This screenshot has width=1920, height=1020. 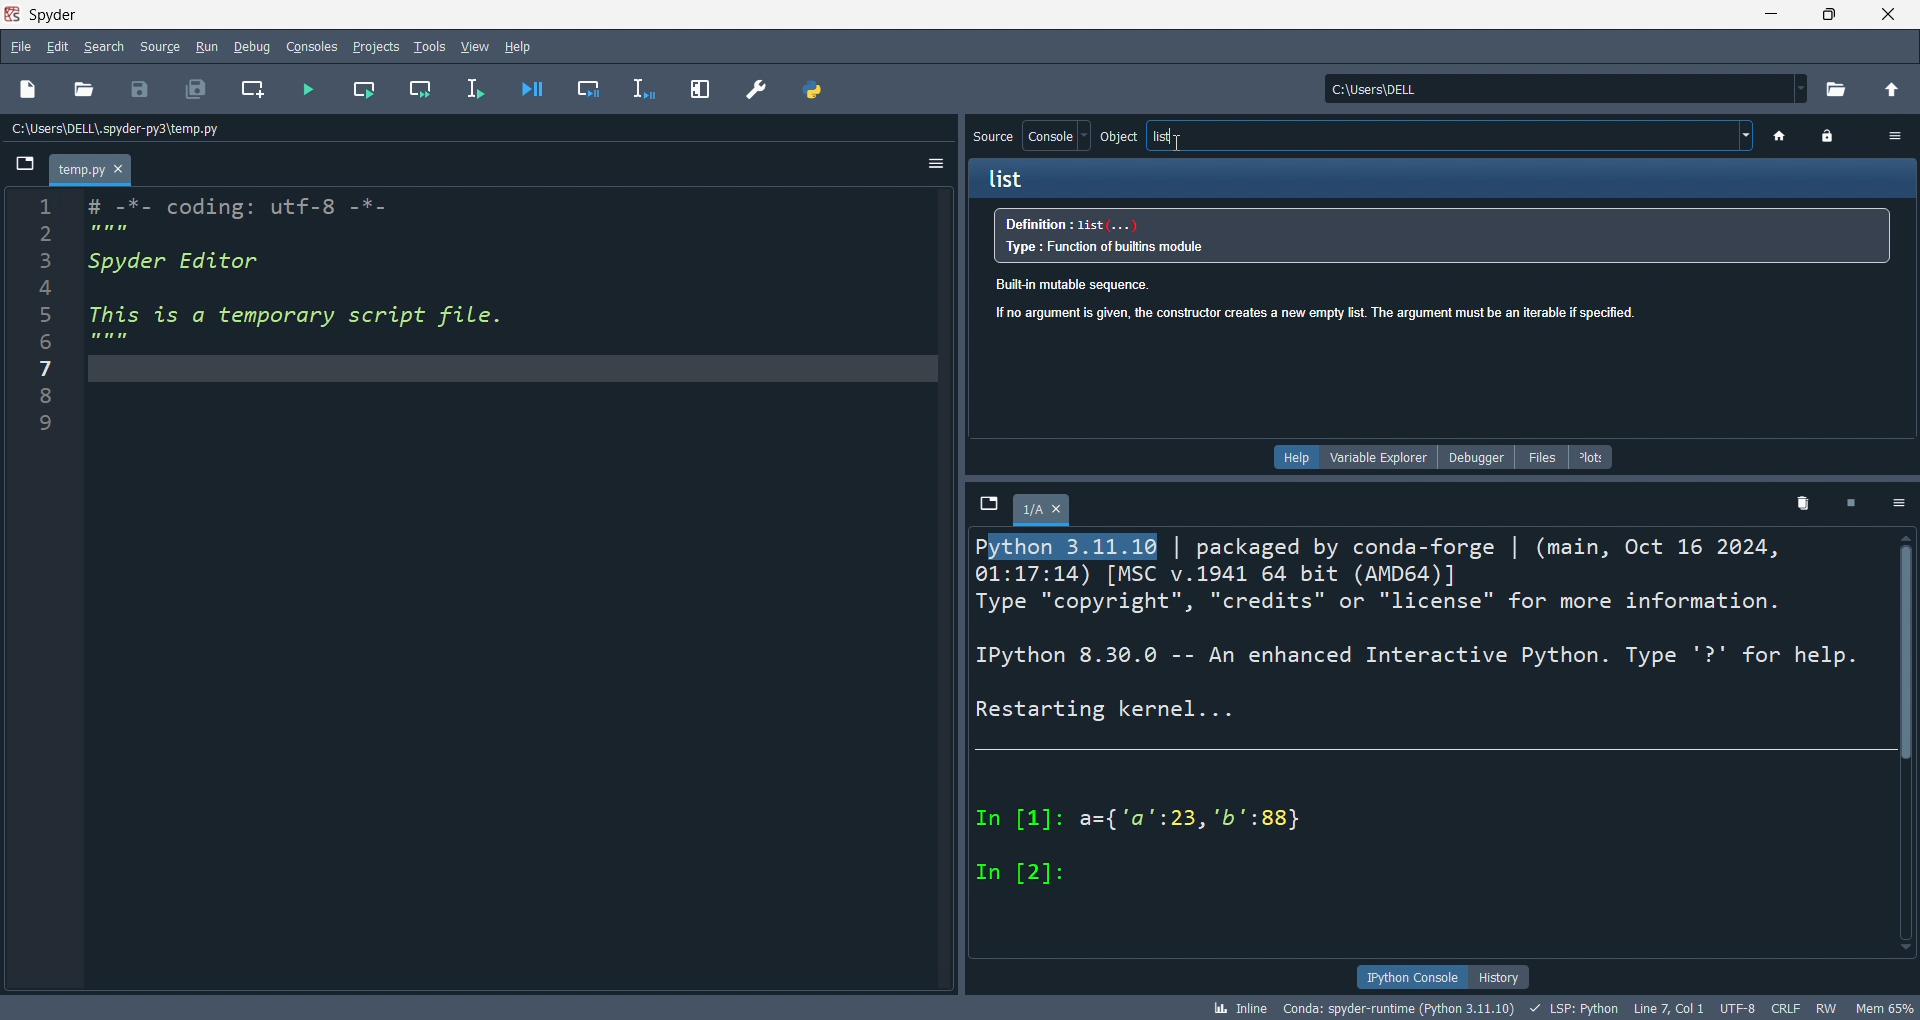 I want to click on open directory, so click(x=1830, y=91).